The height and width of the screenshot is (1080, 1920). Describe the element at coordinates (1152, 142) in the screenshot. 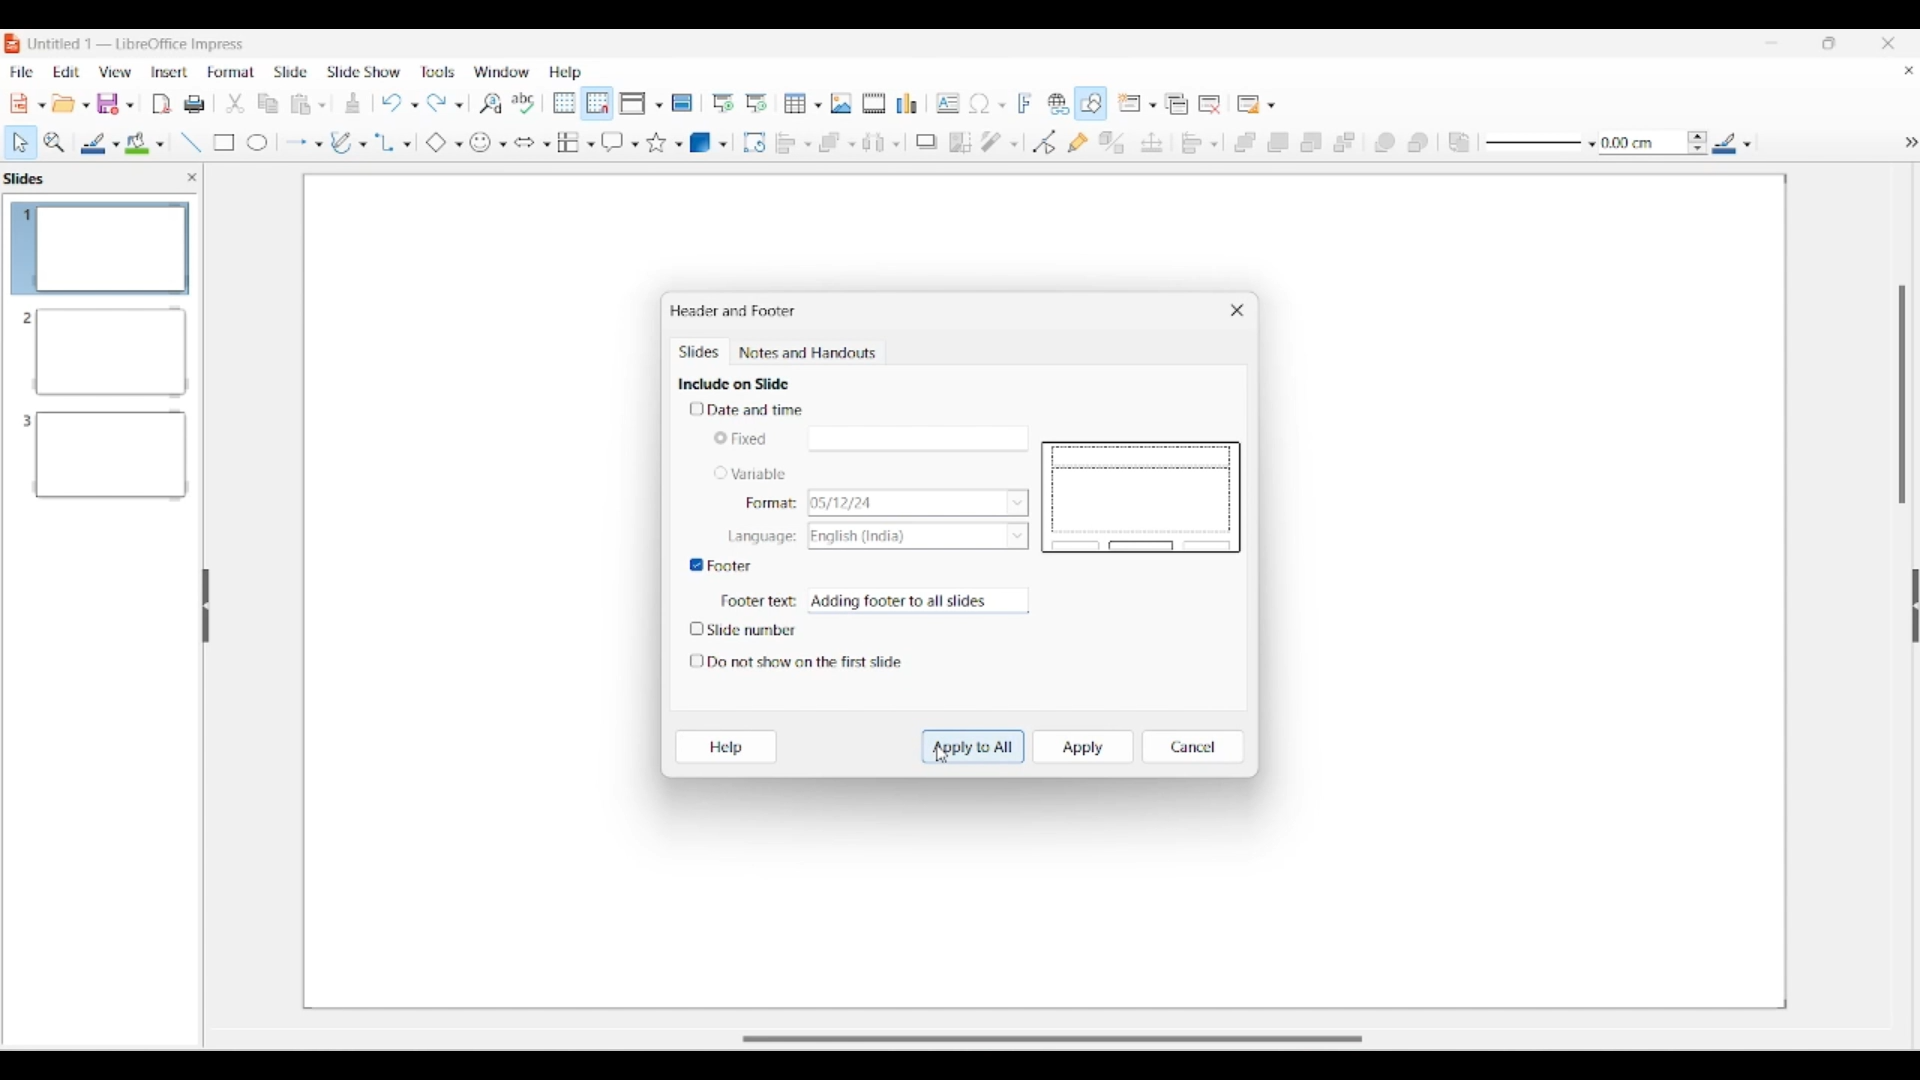

I see `Position and size` at that location.